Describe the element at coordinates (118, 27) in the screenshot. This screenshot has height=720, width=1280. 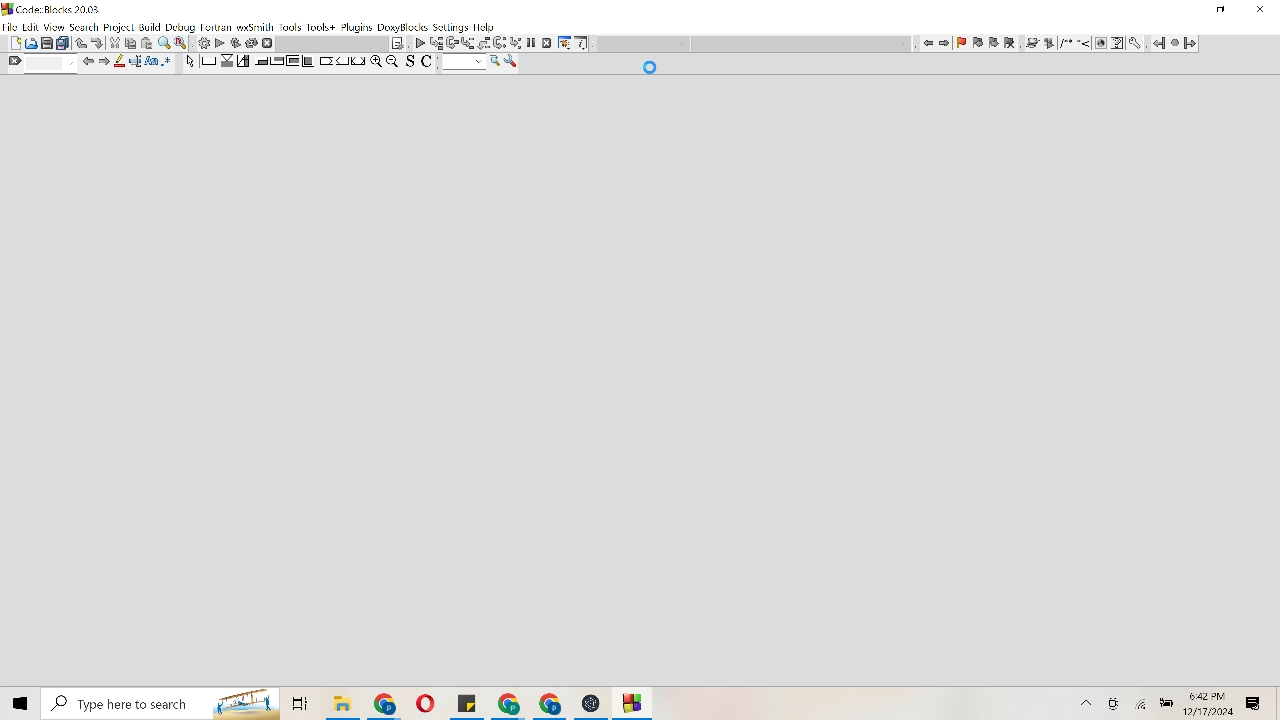
I see `Project` at that location.